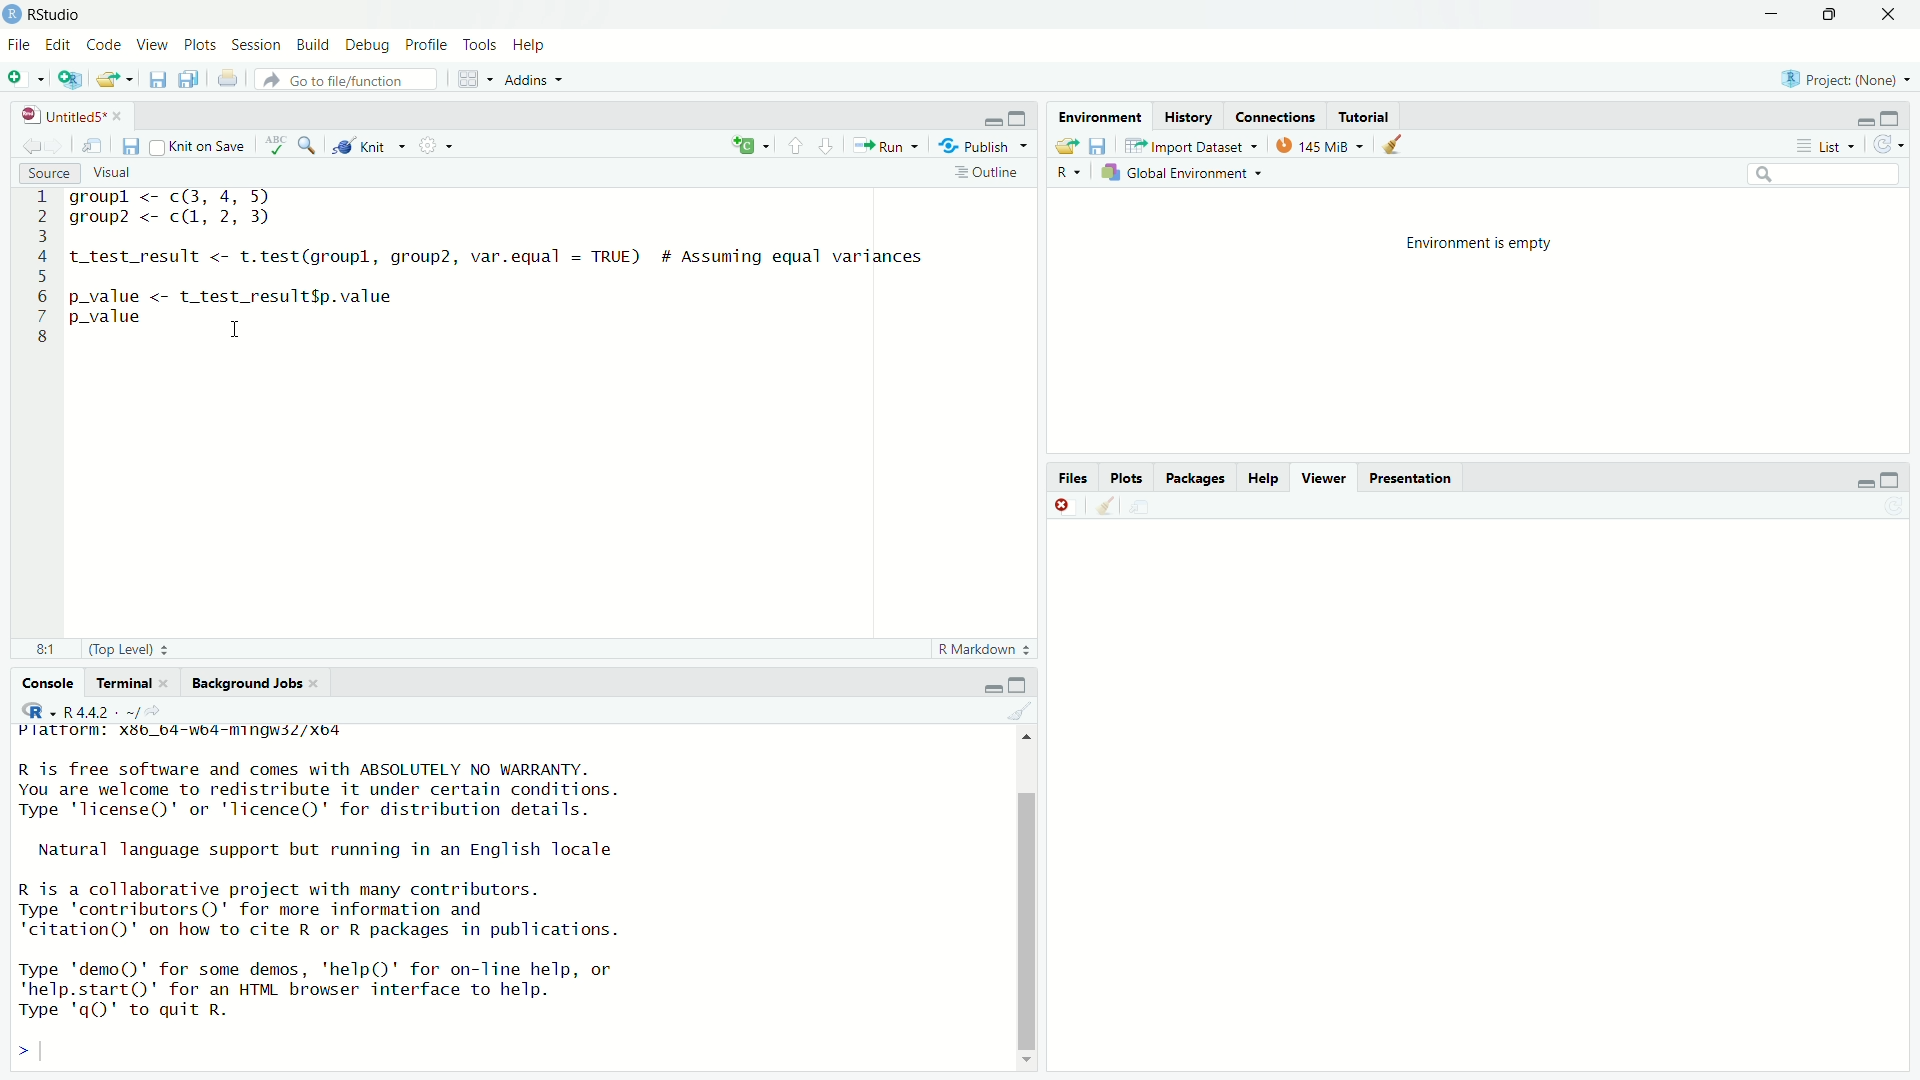 This screenshot has height=1080, width=1920. Describe the element at coordinates (19, 45) in the screenshot. I see `File` at that location.